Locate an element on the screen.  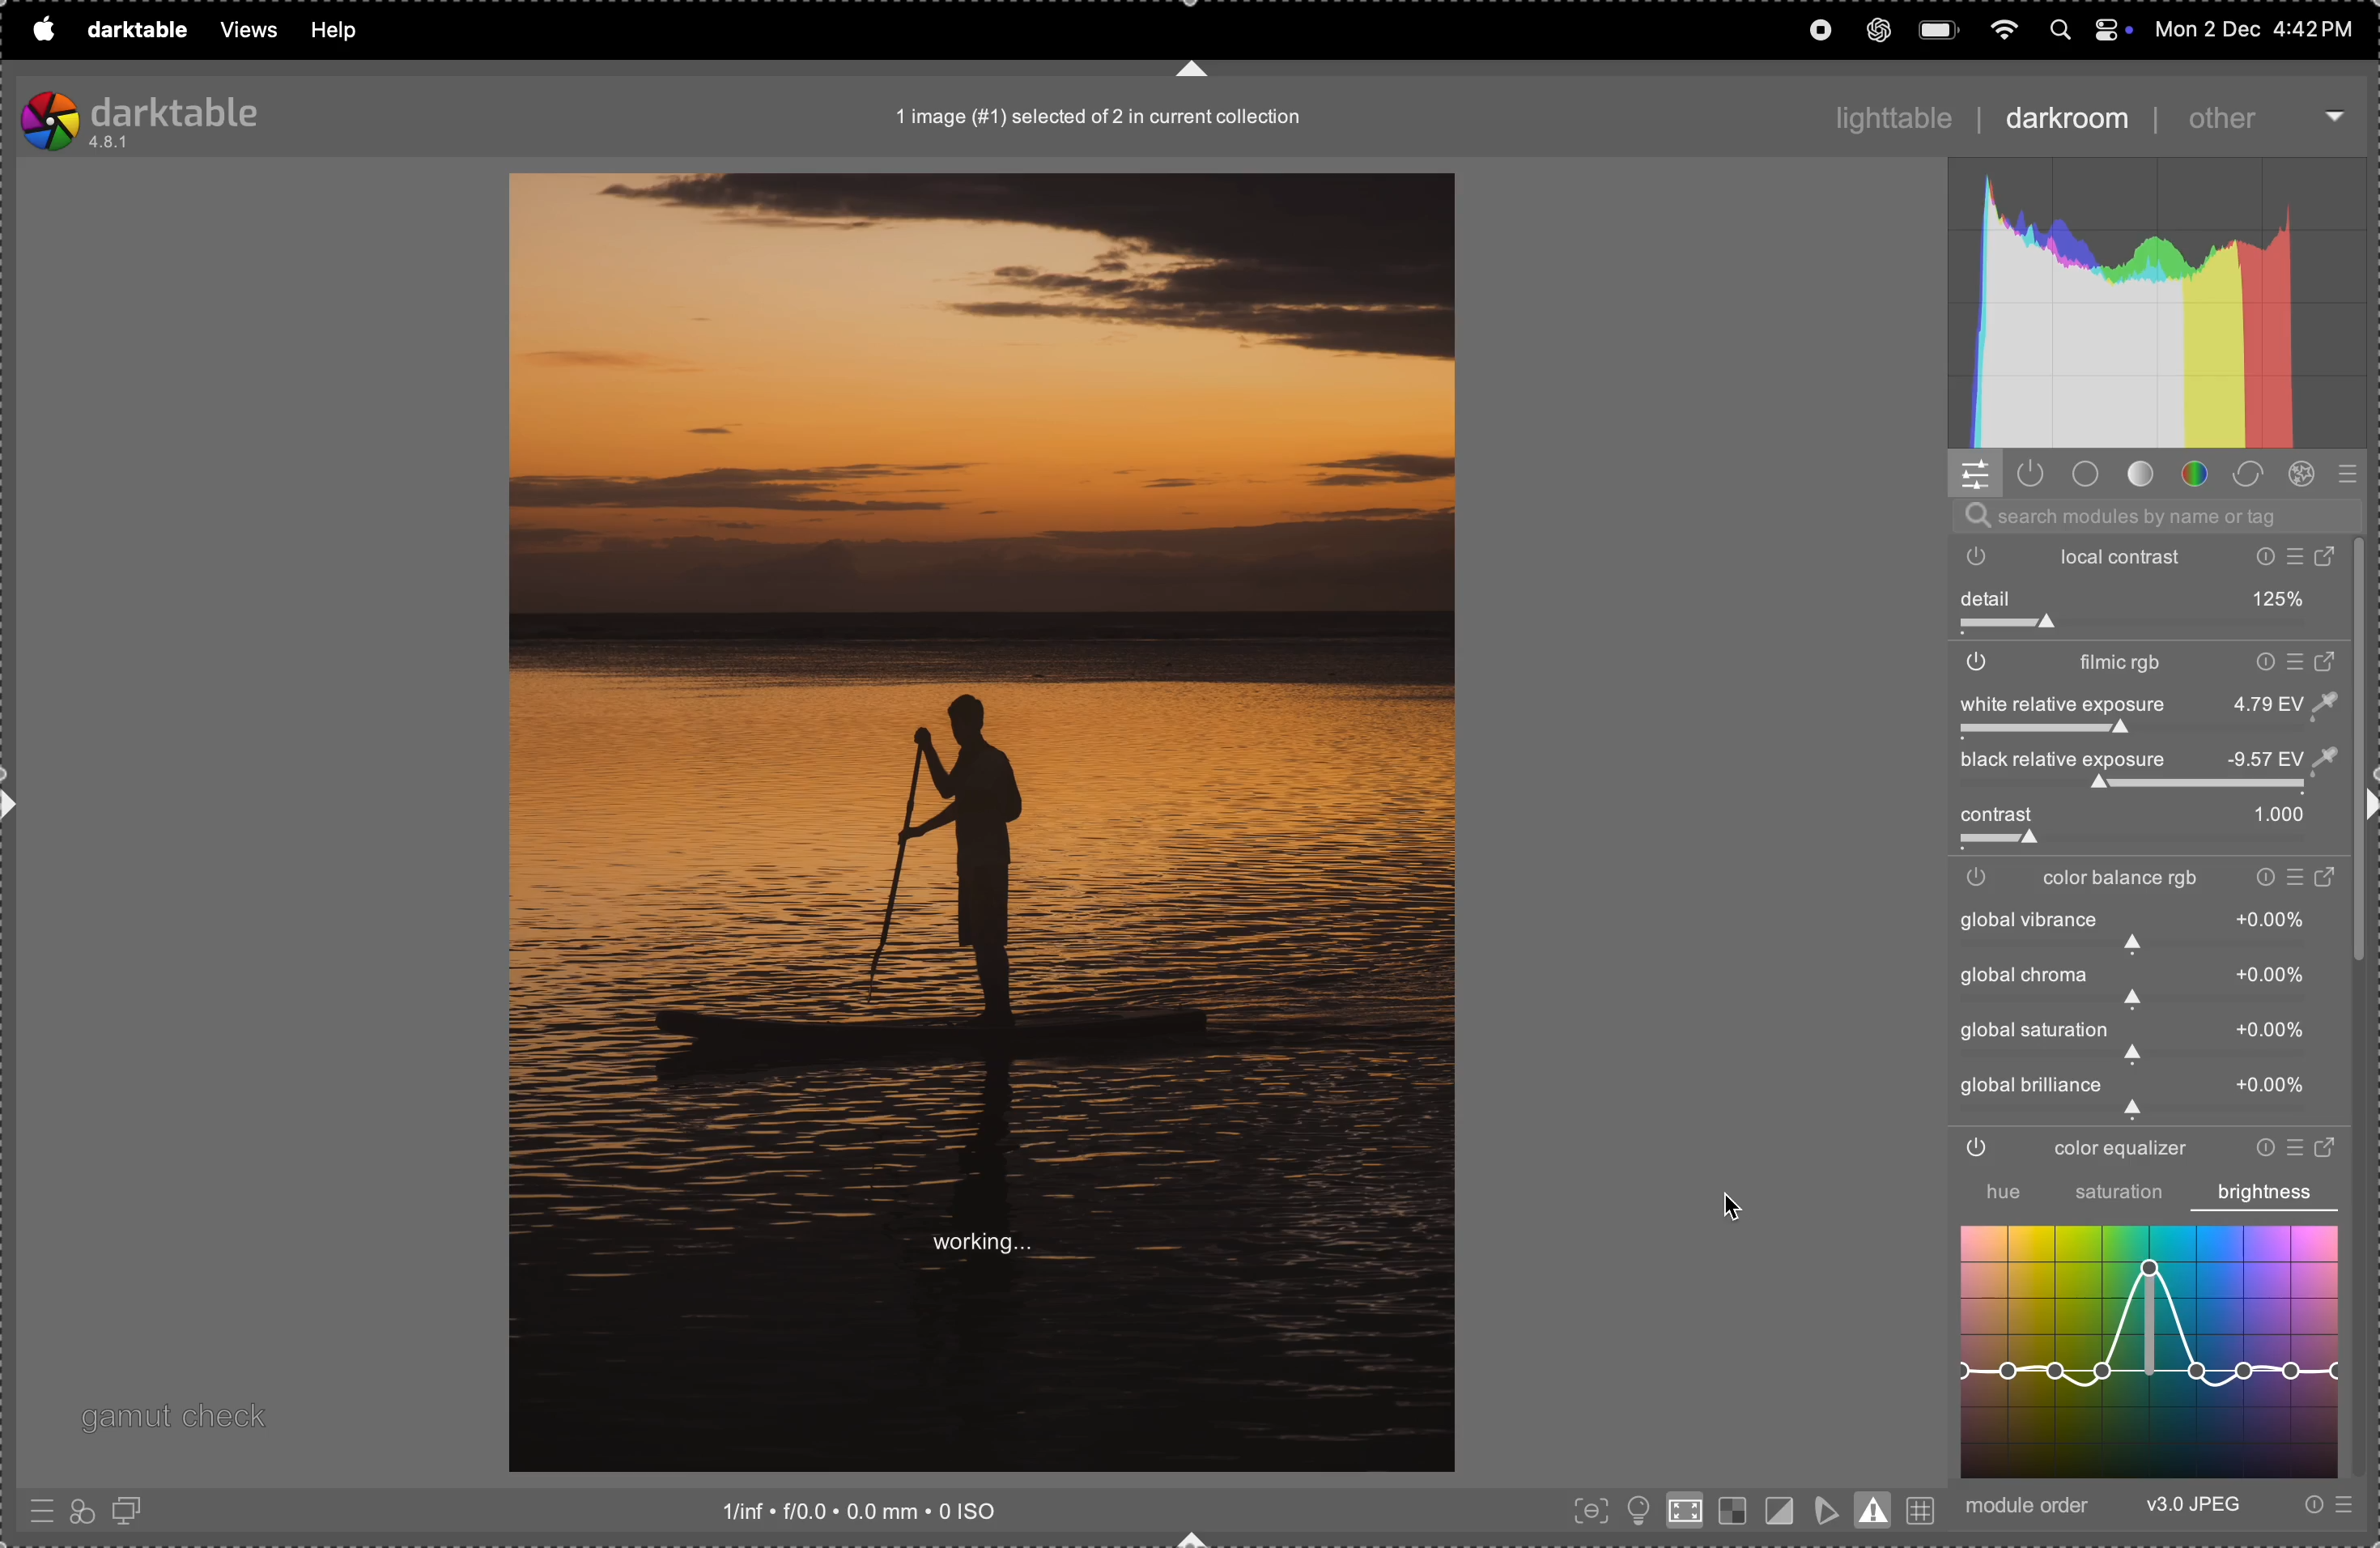
date and time is located at coordinates (2253, 28).